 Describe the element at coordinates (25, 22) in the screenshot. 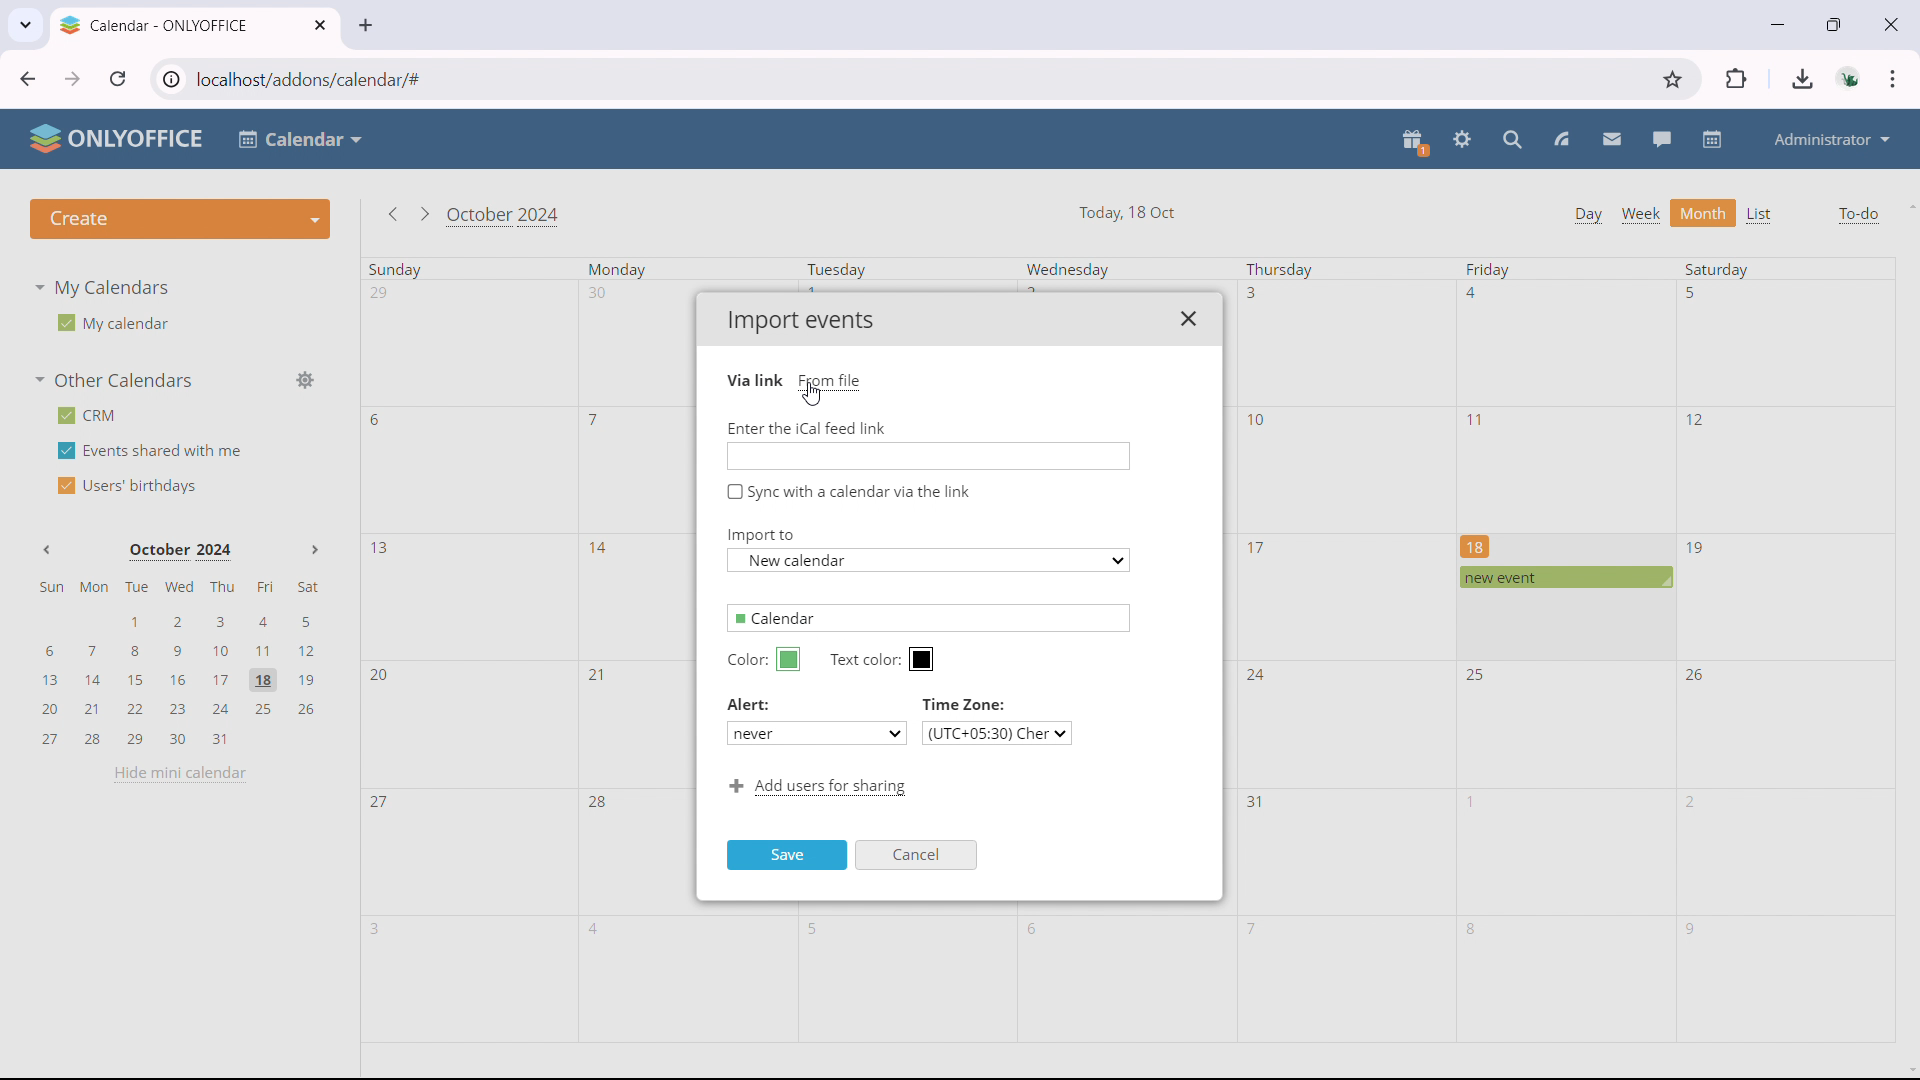

I see `search tabs` at that location.